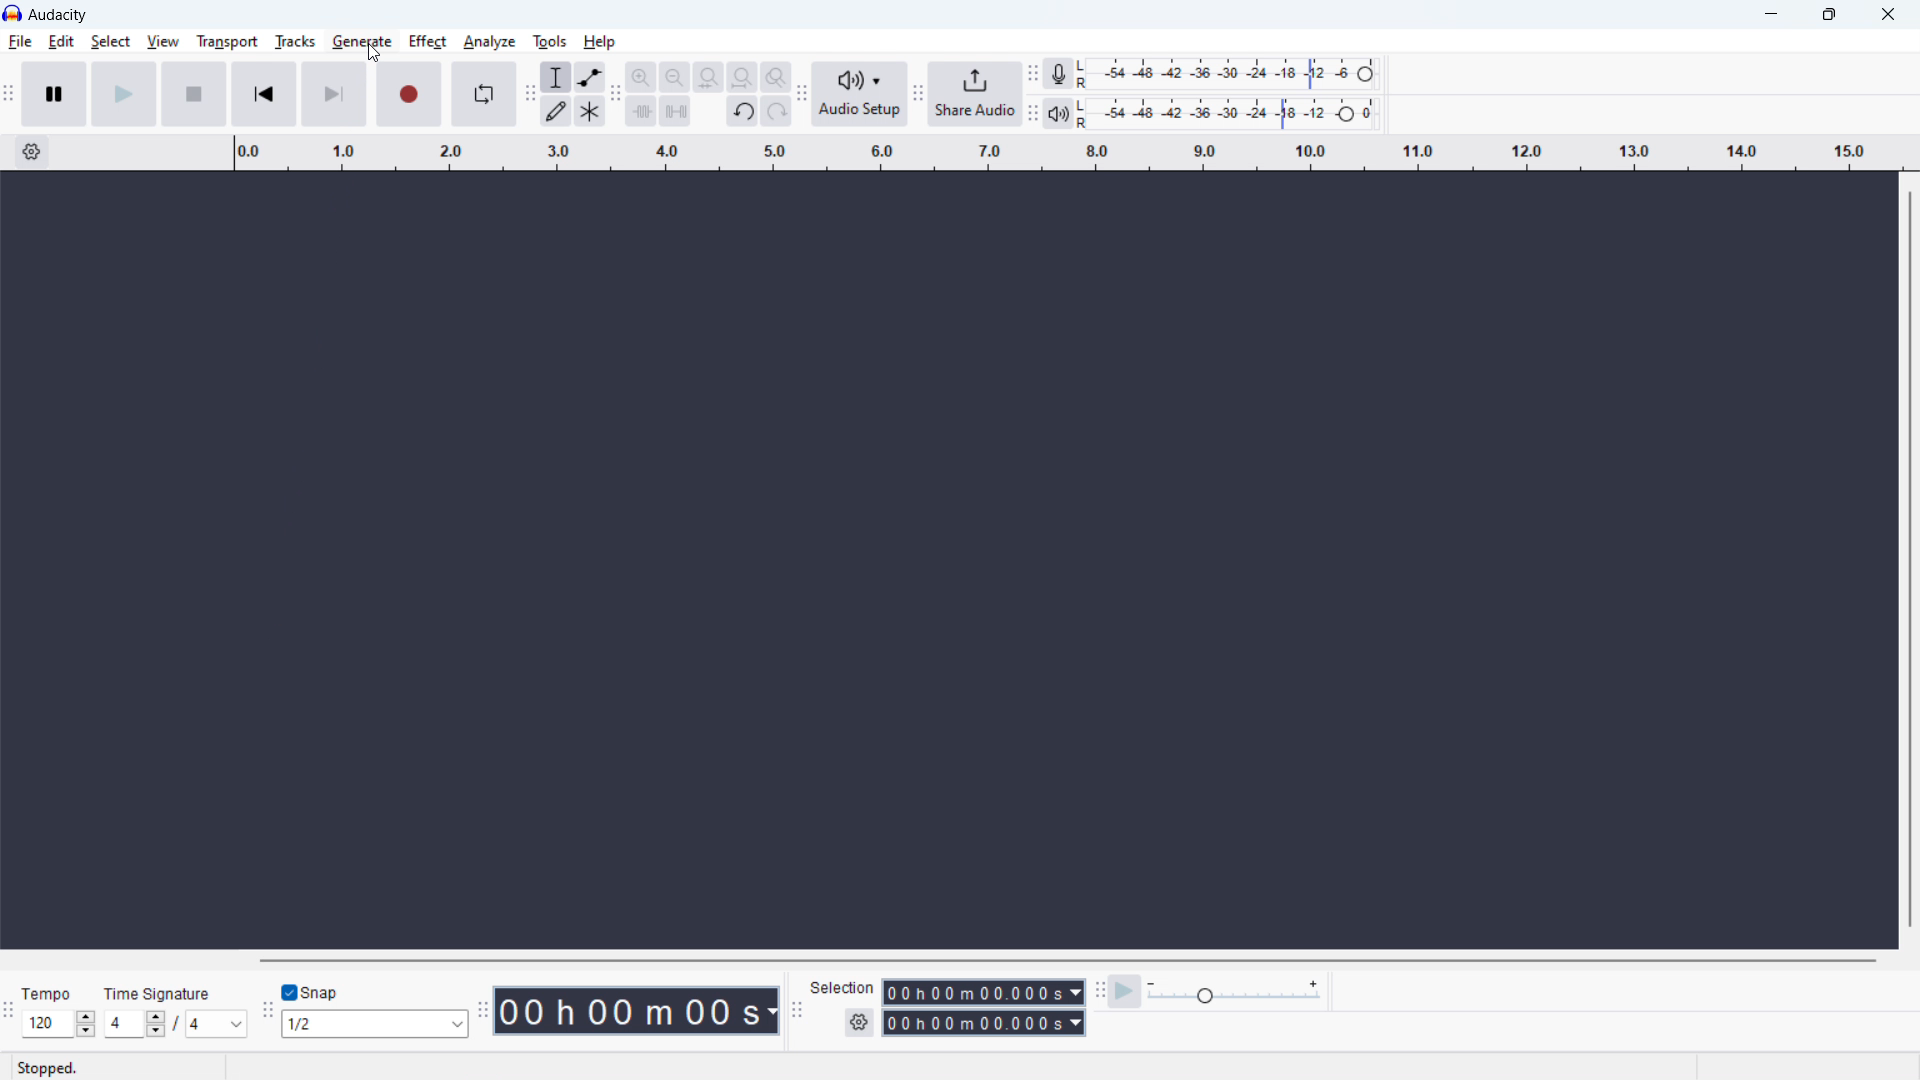  Describe the element at coordinates (796, 1011) in the screenshot. I see `selection toolbar` at that location.